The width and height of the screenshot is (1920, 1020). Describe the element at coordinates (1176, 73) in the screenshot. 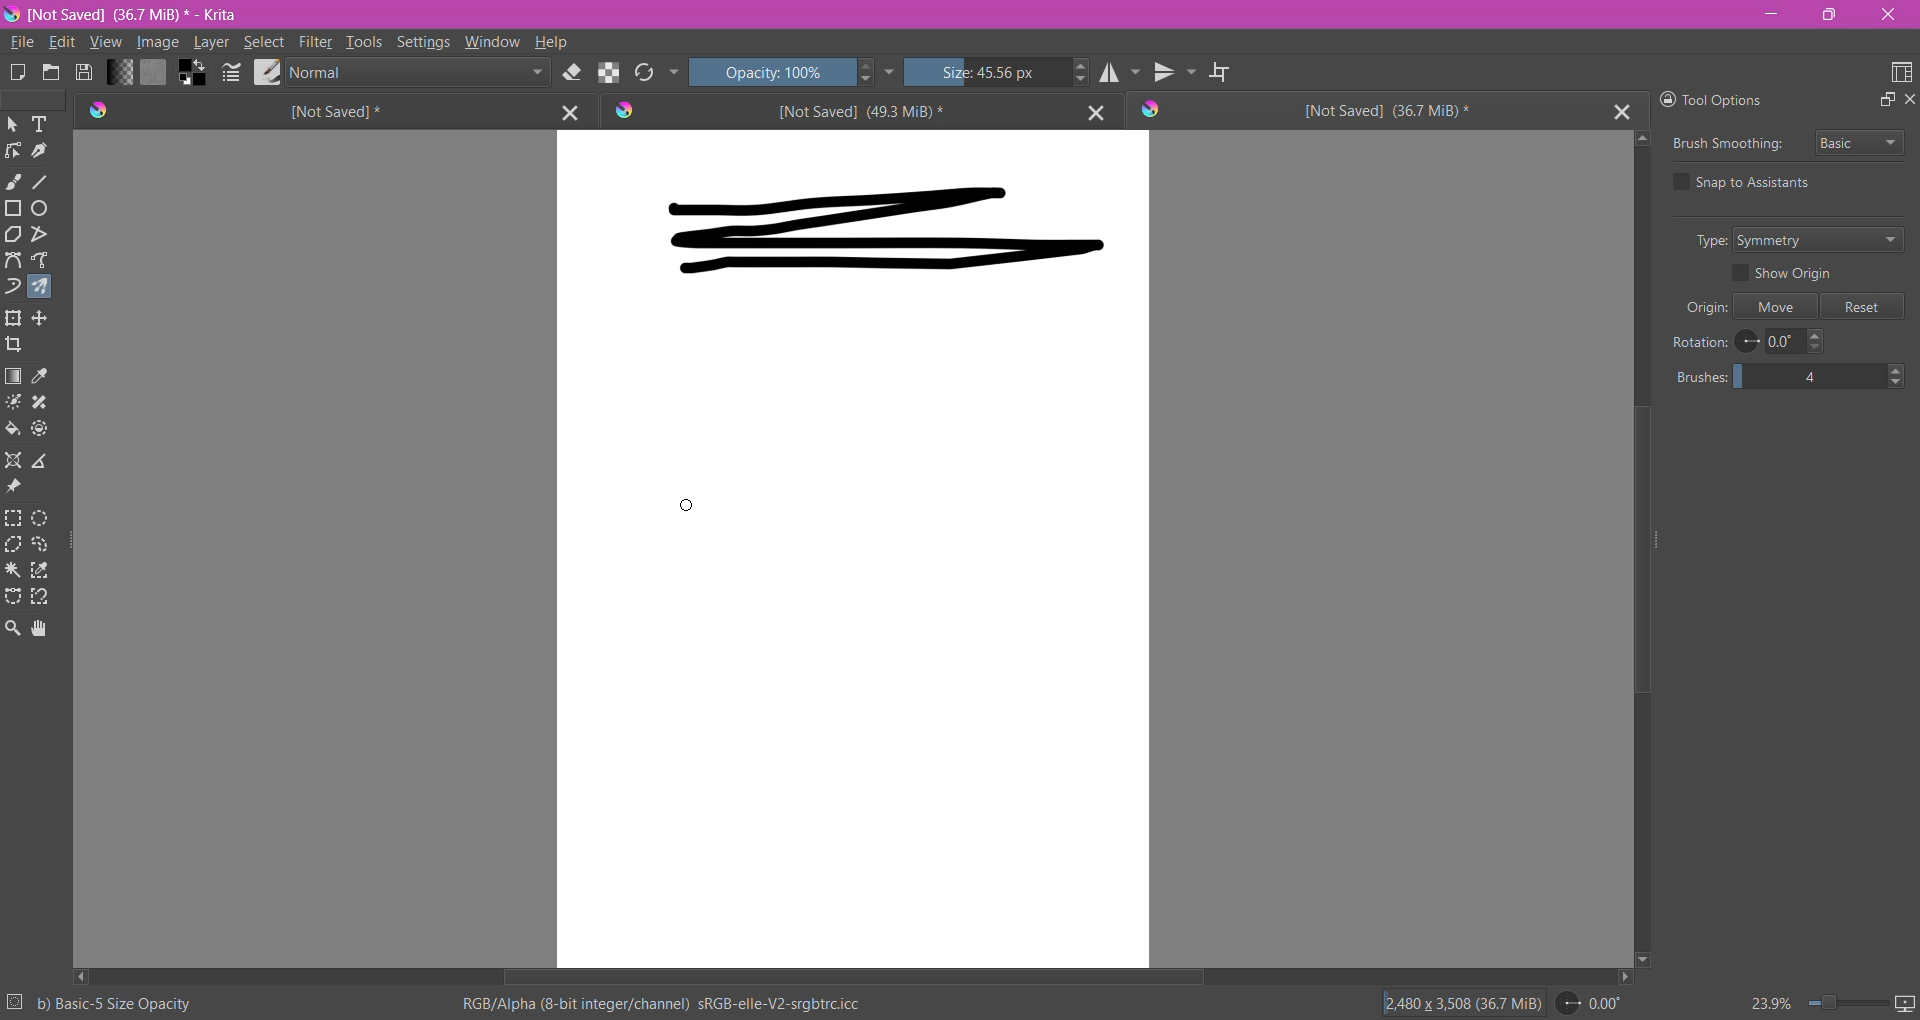

I see `Vertical Mirror Tool` at that location.